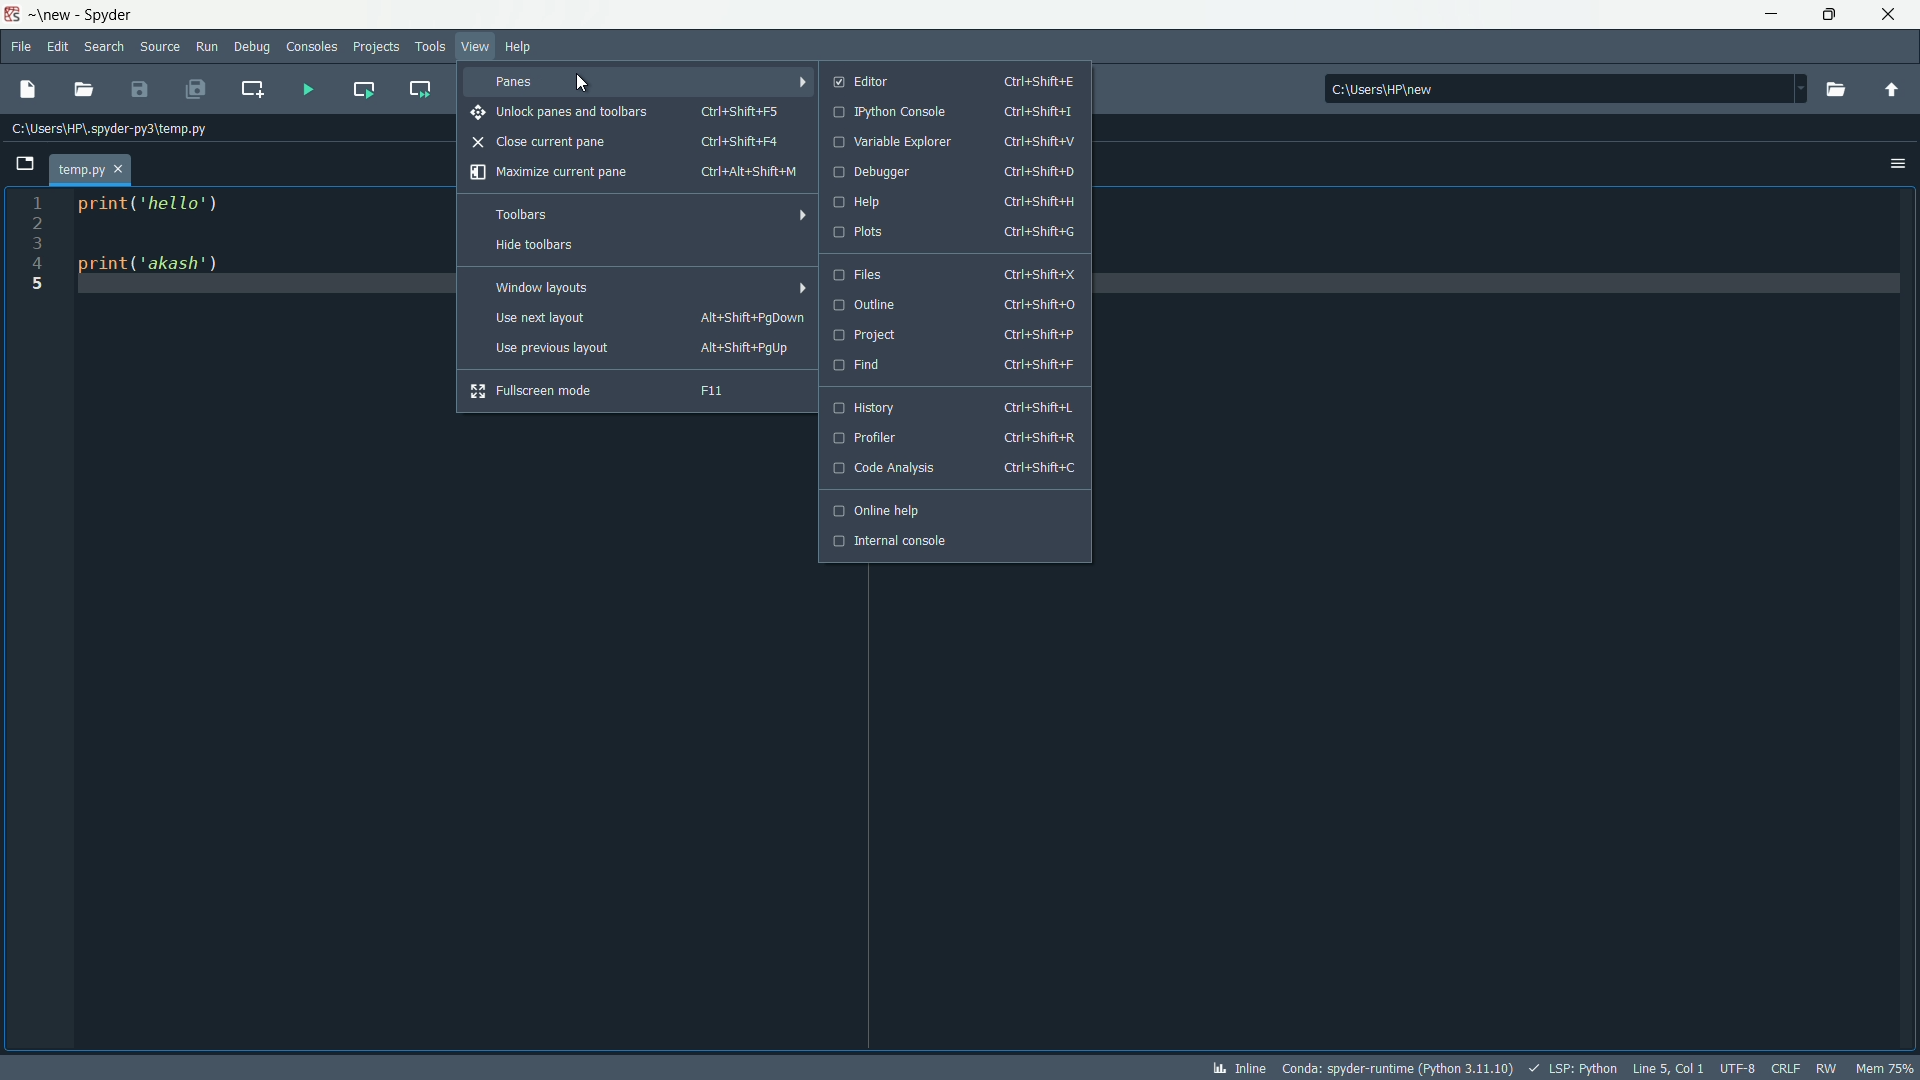 The image size is (1920, 1080). I want to click on pilots, so click(960, 231).